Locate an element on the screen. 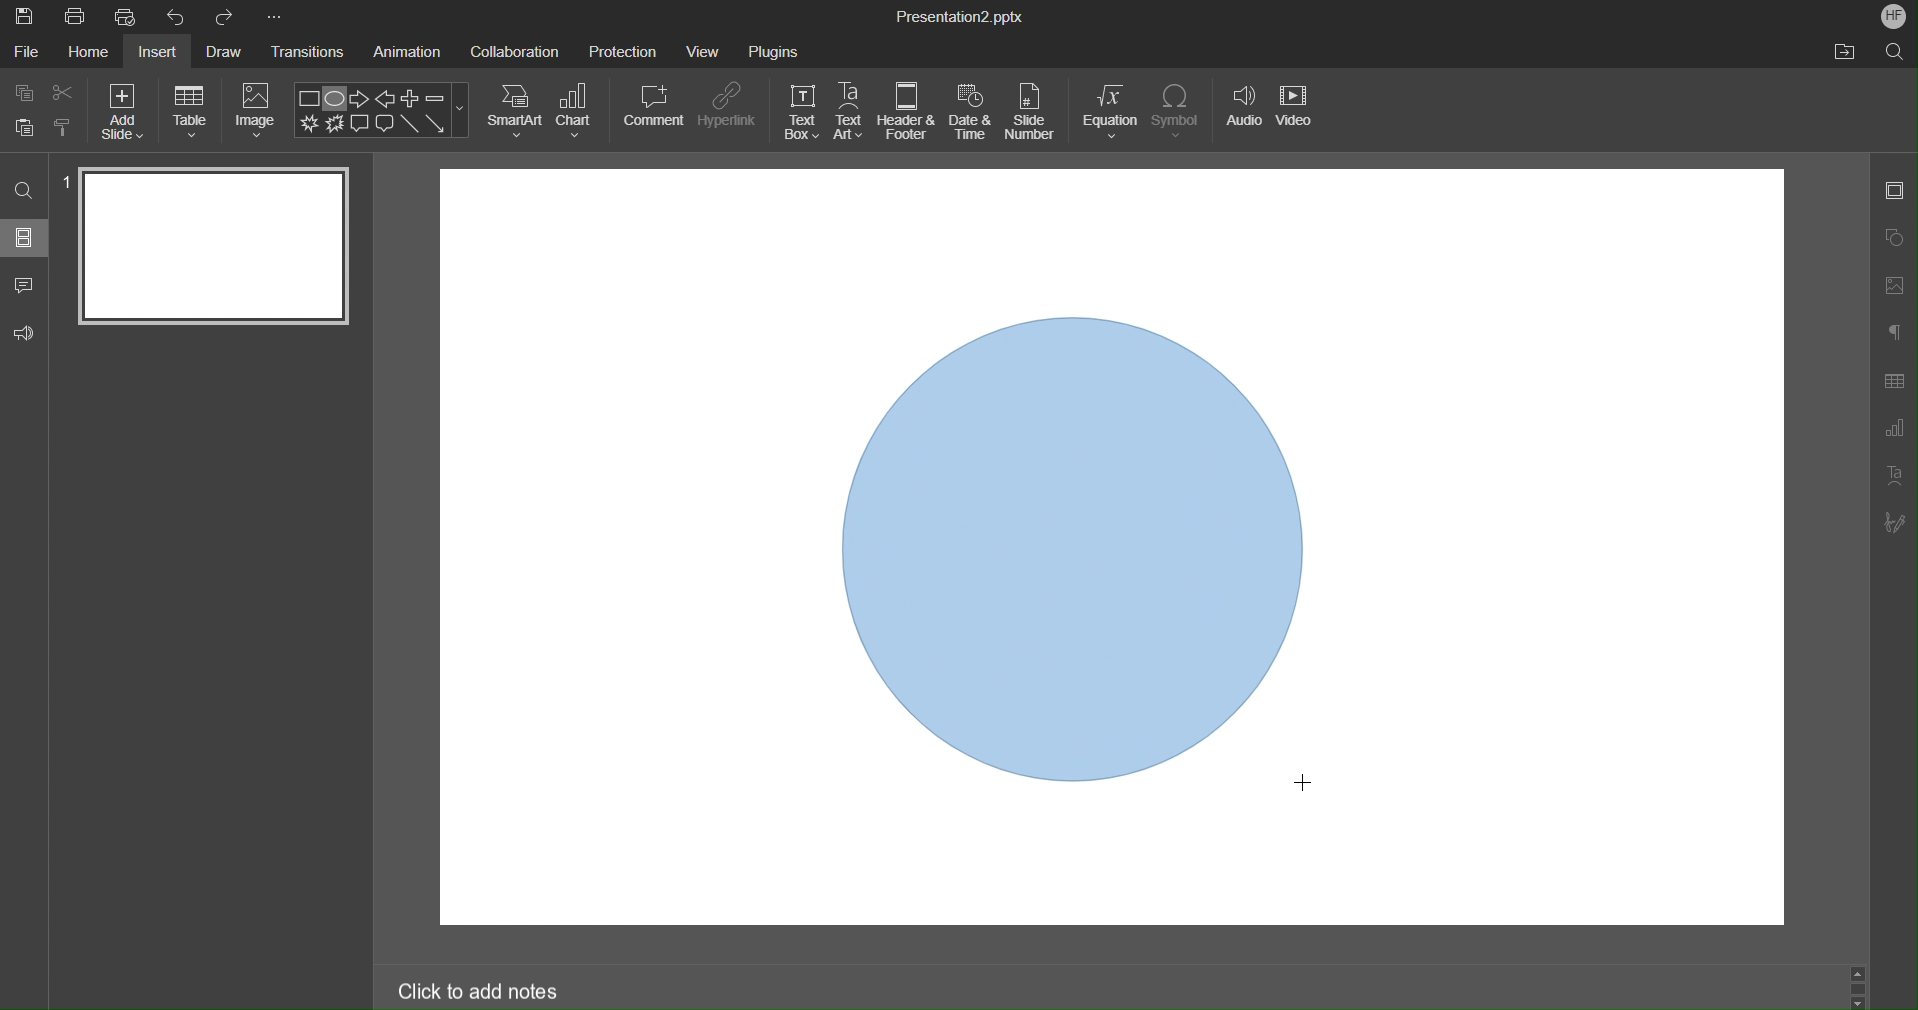 This screenshot has height=1010, width=1918. Add Size is located at coordinates (122, 110).